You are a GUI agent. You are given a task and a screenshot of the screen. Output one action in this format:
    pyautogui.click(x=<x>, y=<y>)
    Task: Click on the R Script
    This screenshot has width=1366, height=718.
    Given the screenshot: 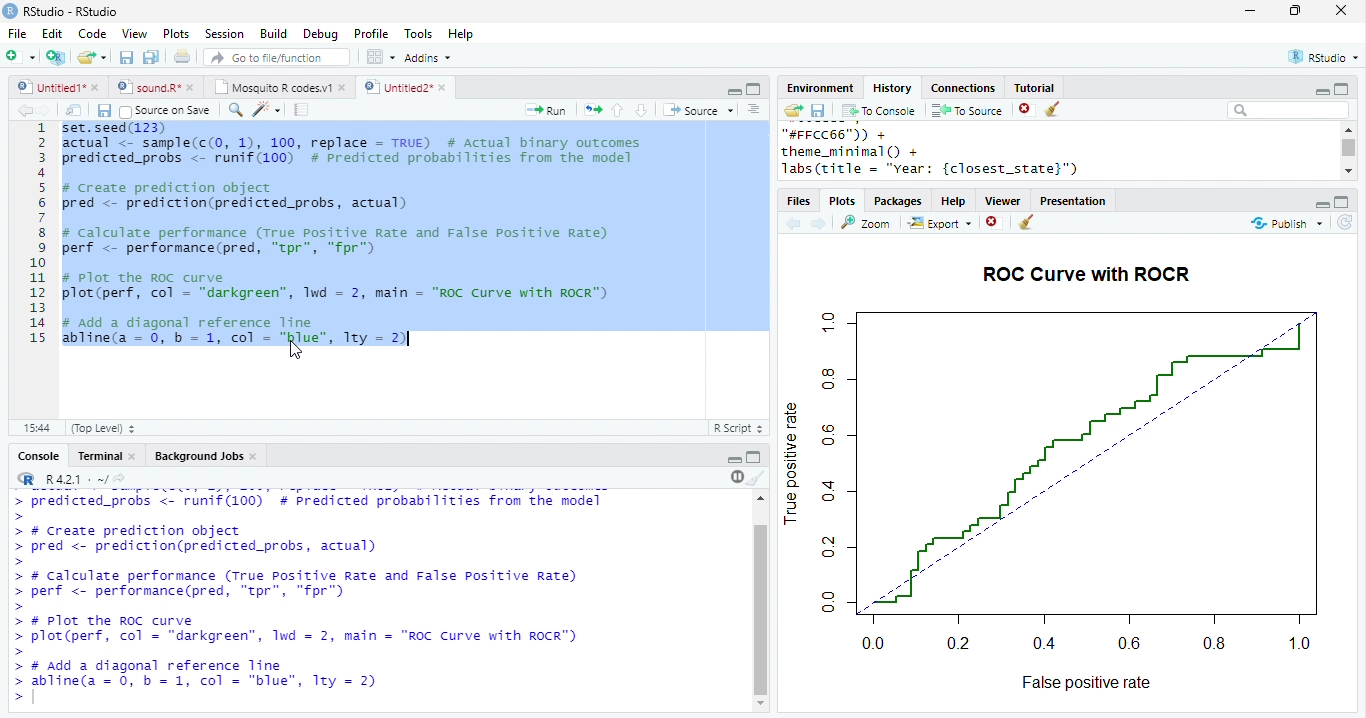 What is the action you would take?
    pyautogui.click(x=739, y=427)
    